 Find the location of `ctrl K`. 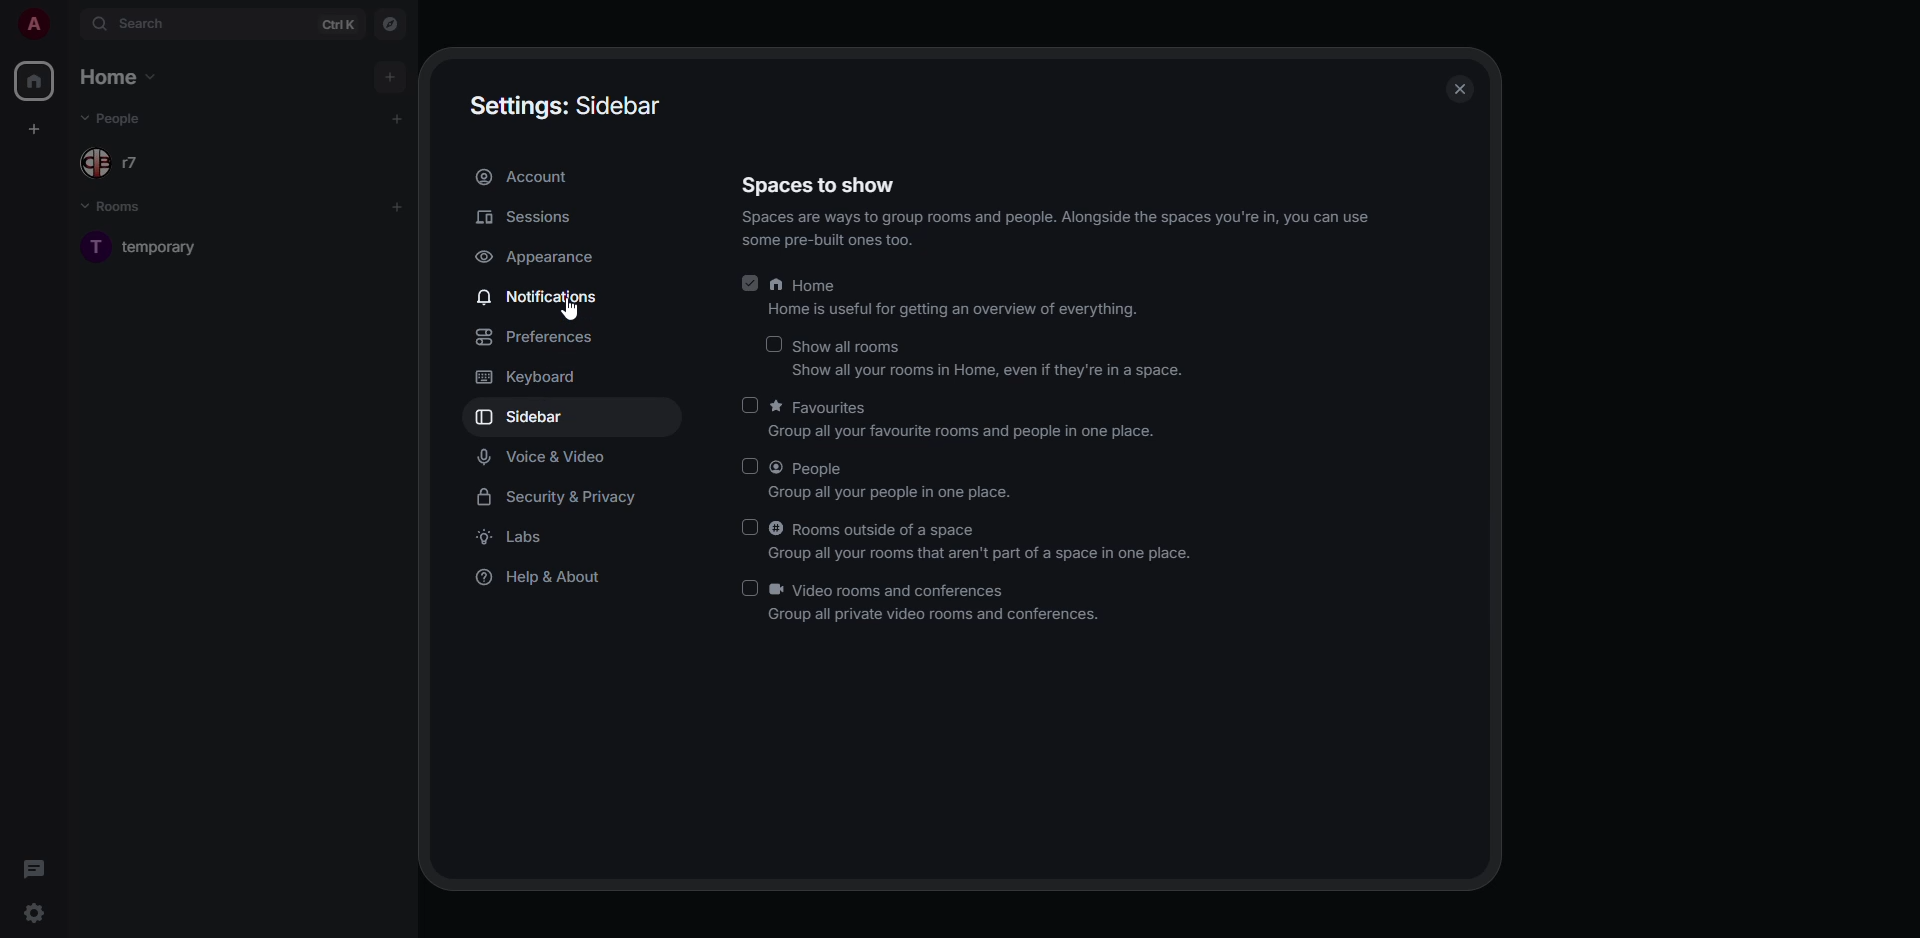

ctrl K is located at coordinates (339, 23).